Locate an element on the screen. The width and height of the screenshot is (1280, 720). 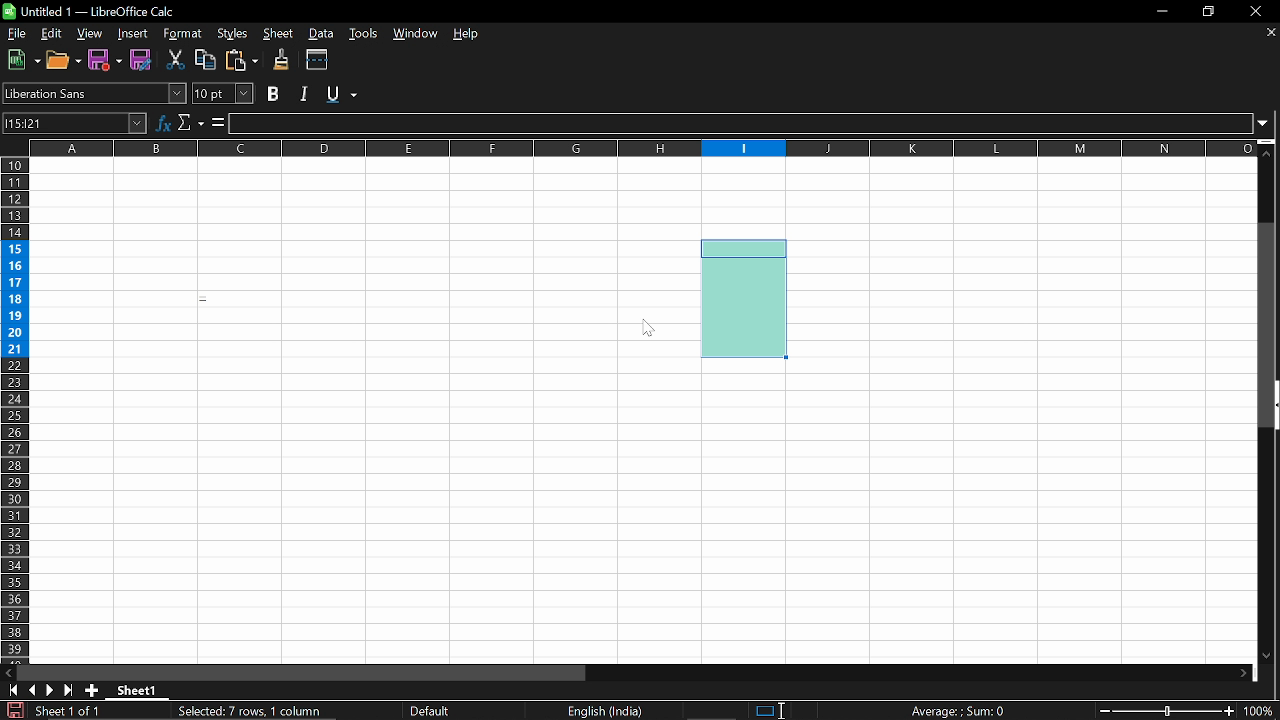
Standard selection is located at coordinates (762, 709).